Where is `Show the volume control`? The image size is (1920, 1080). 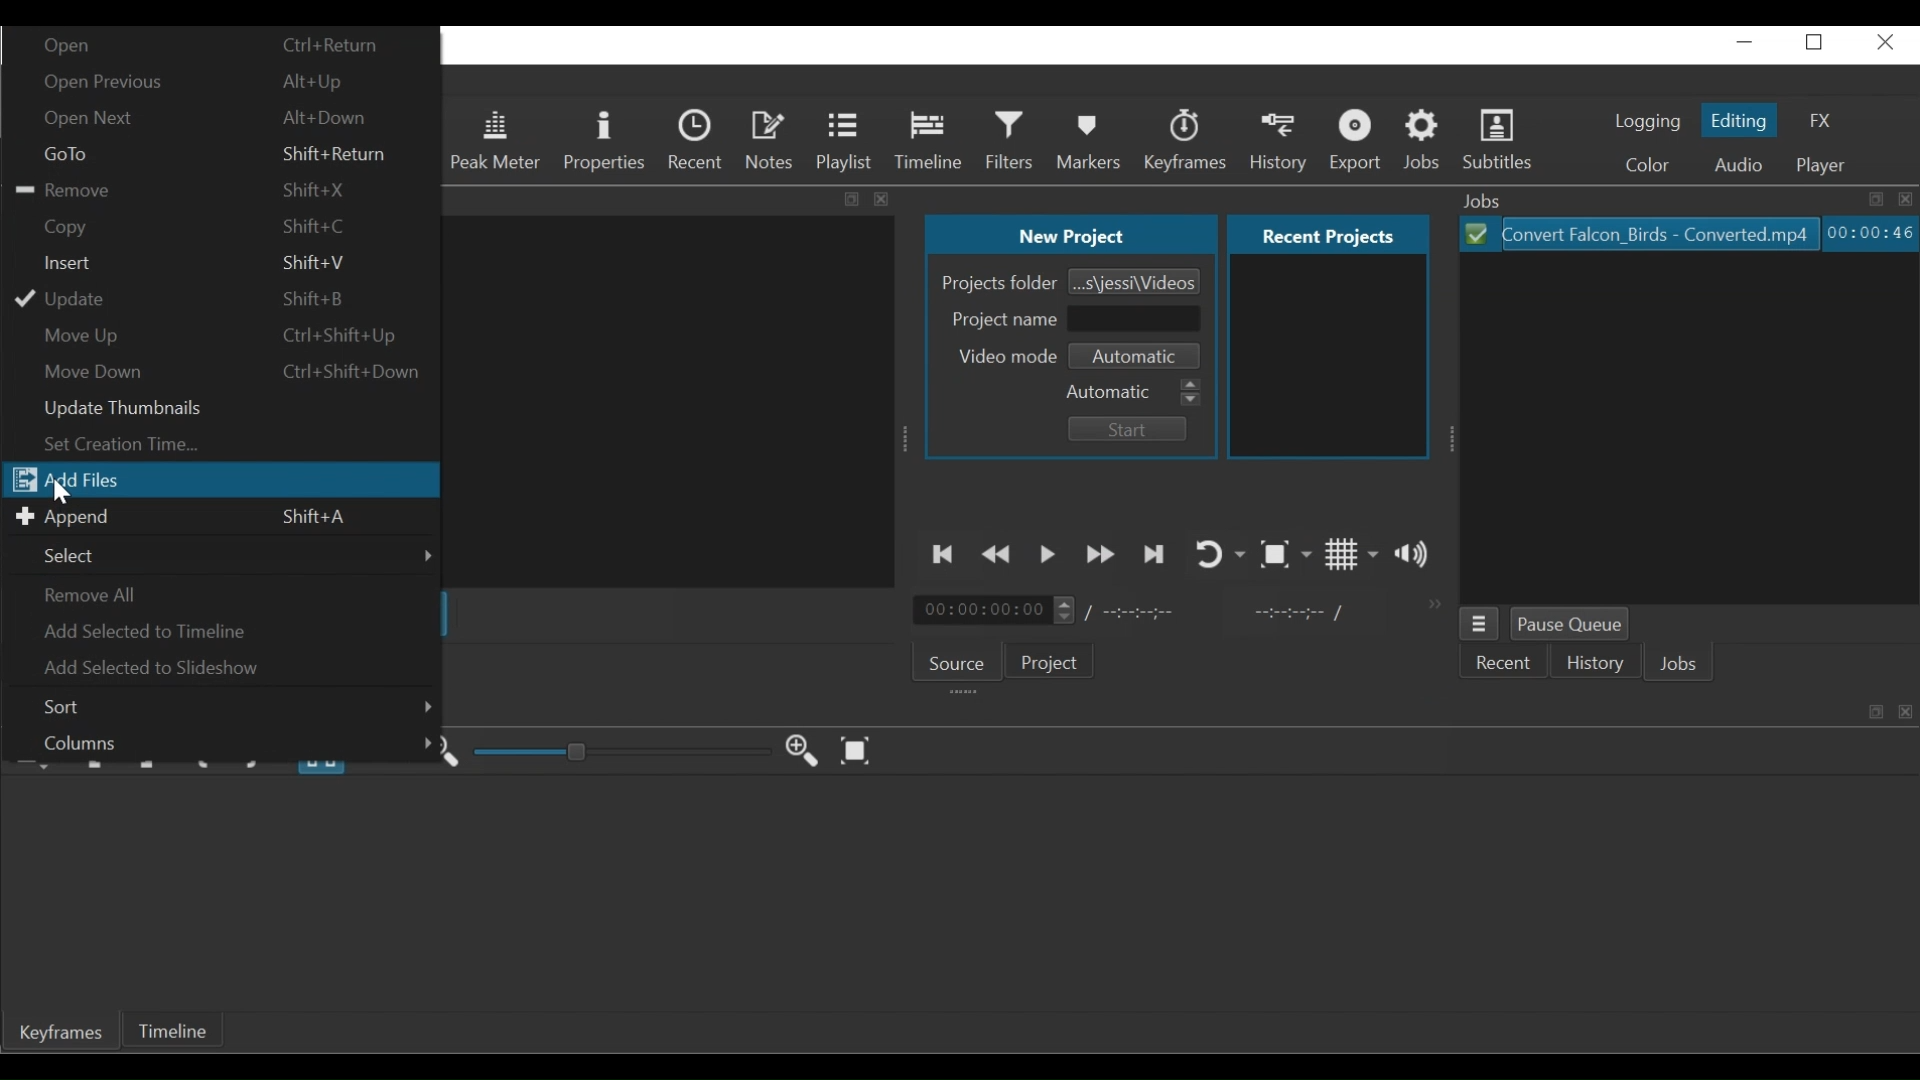
Show the volume control is located at coordinates (1412, 555).